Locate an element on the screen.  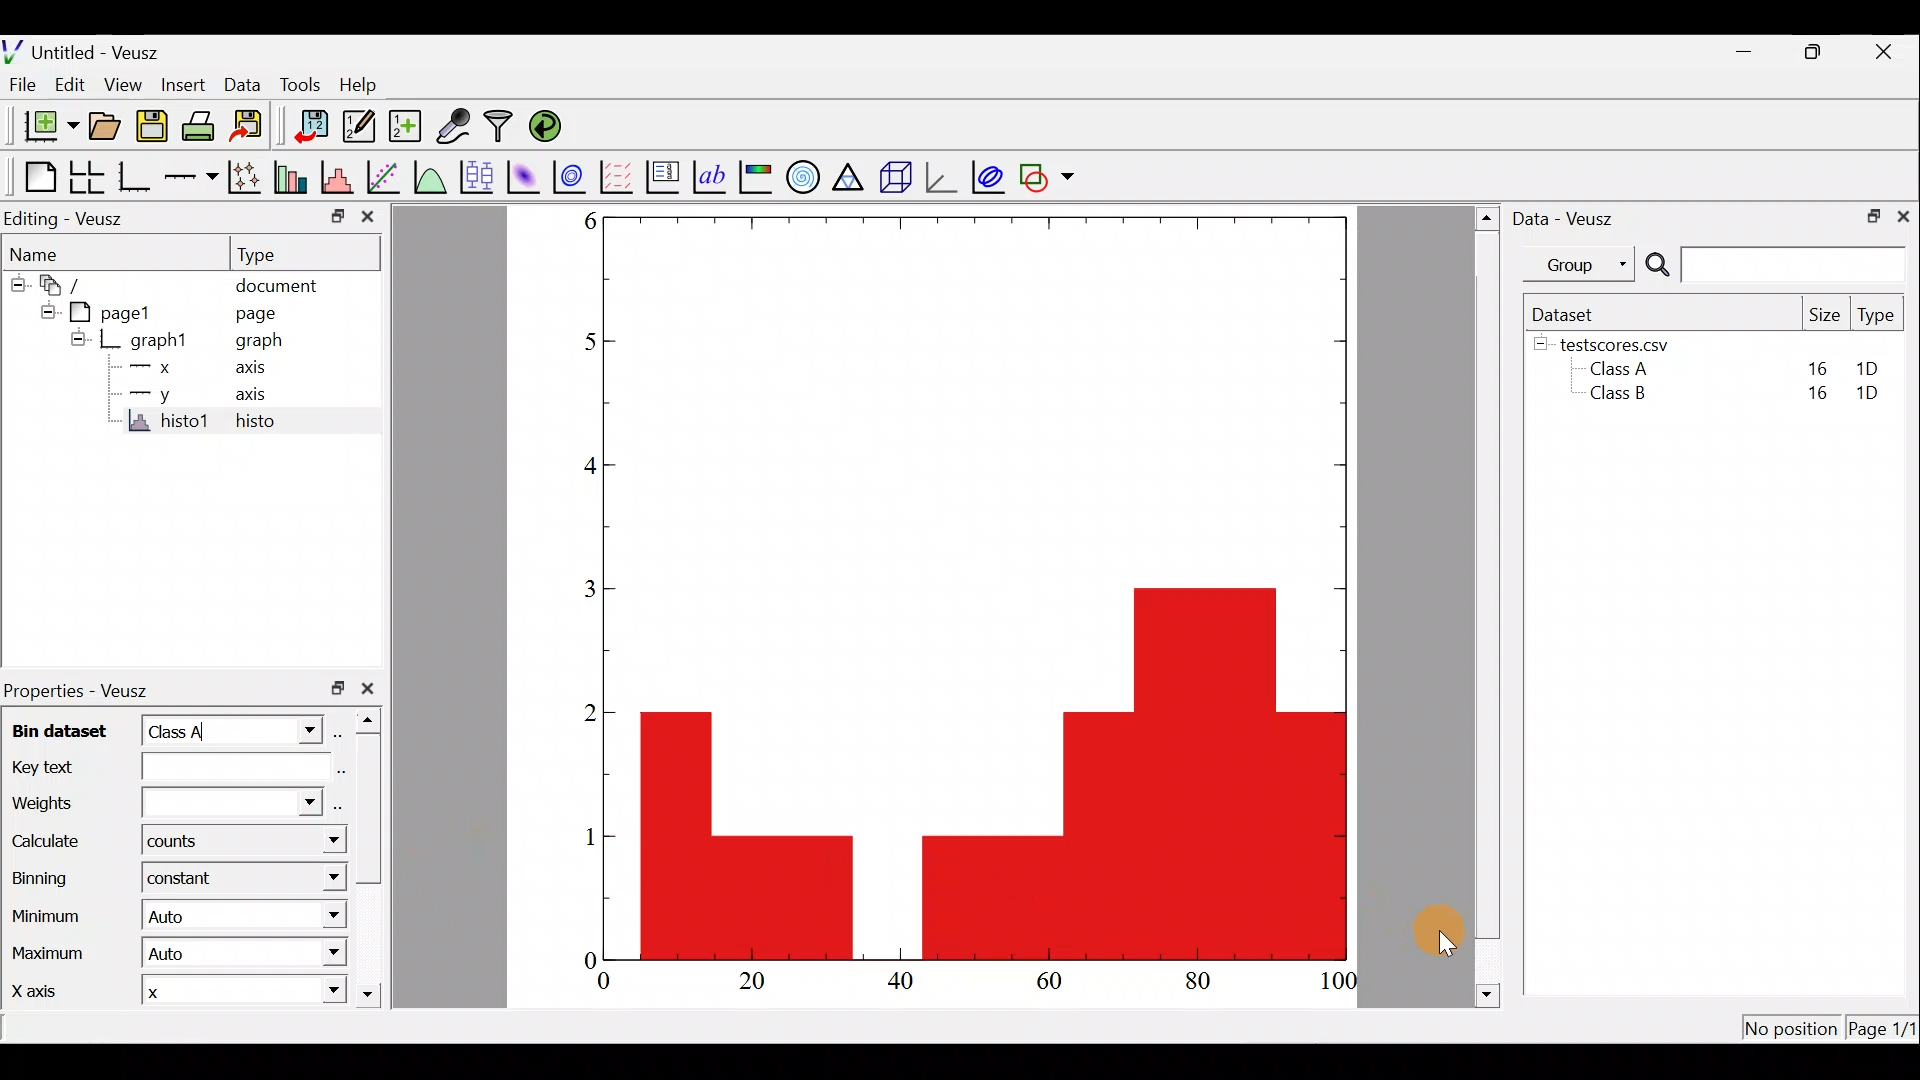
3 is located at coordinates (583, 592).